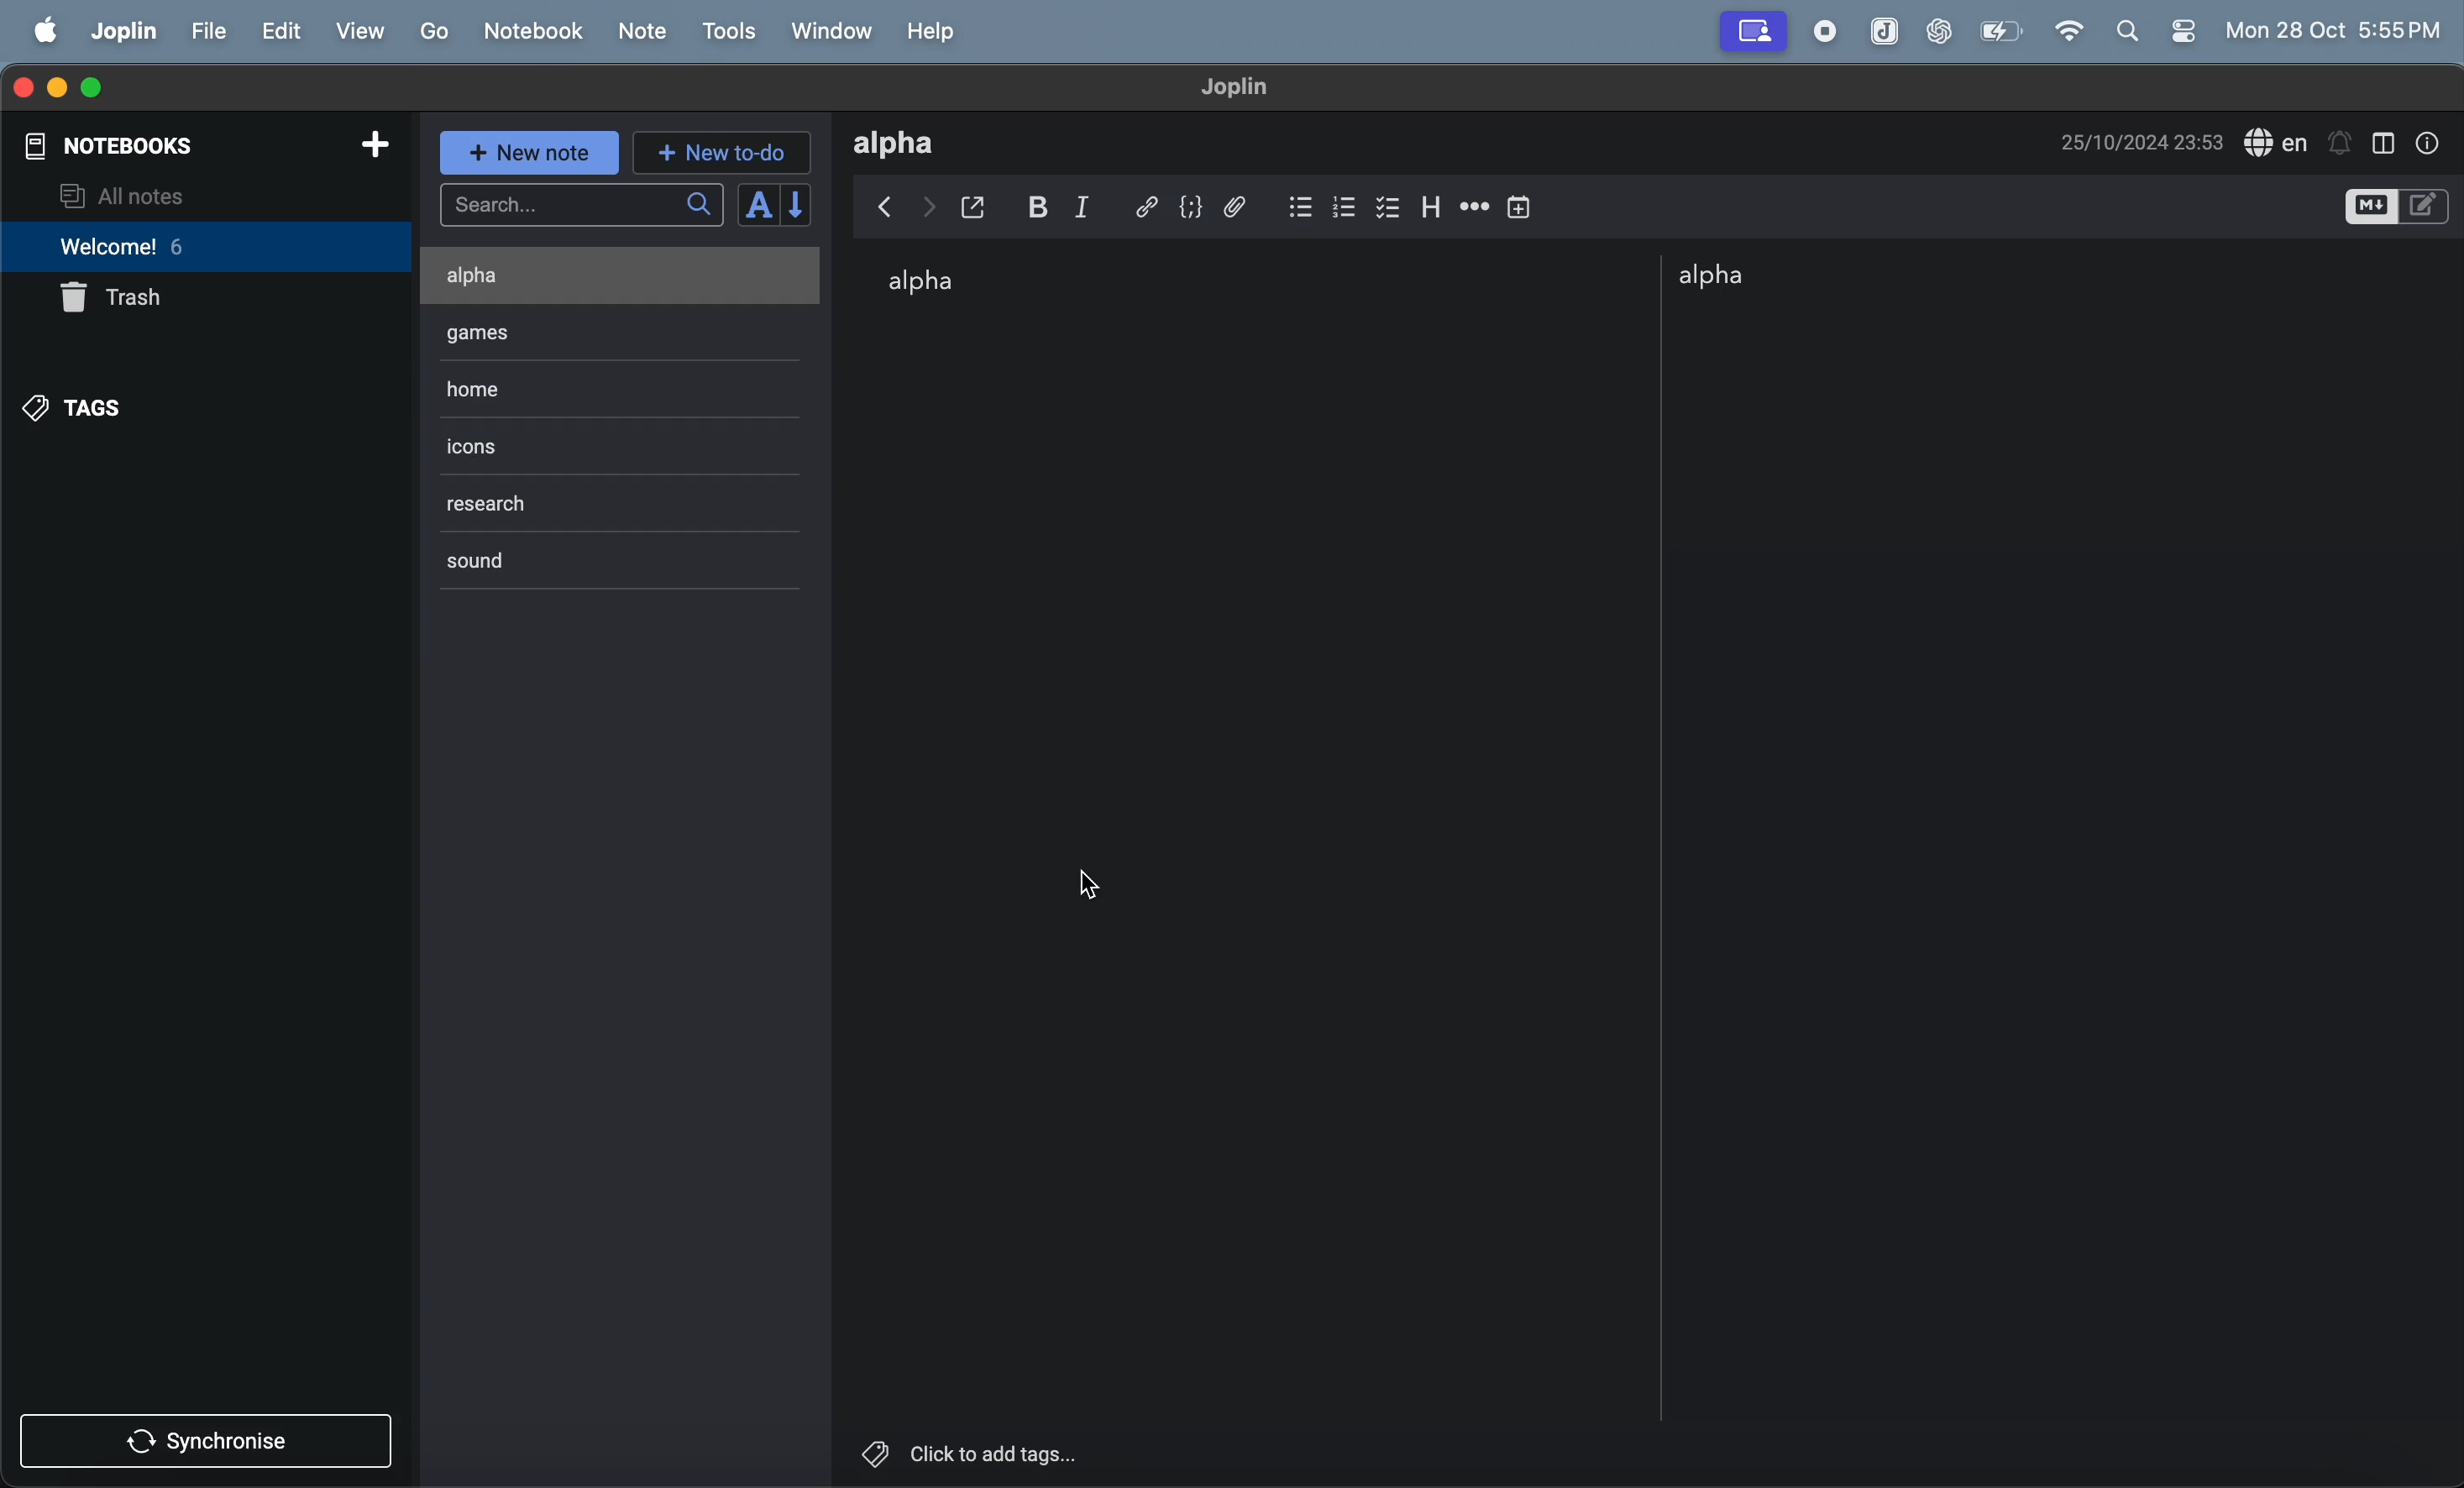 The height and width of the screenshot is (1488, 2464). What do you see at coordinates (2336, 31) in the screenshot?
I see `Mon 28 Oct 5:55PM` at bounding box center [2336, 31].